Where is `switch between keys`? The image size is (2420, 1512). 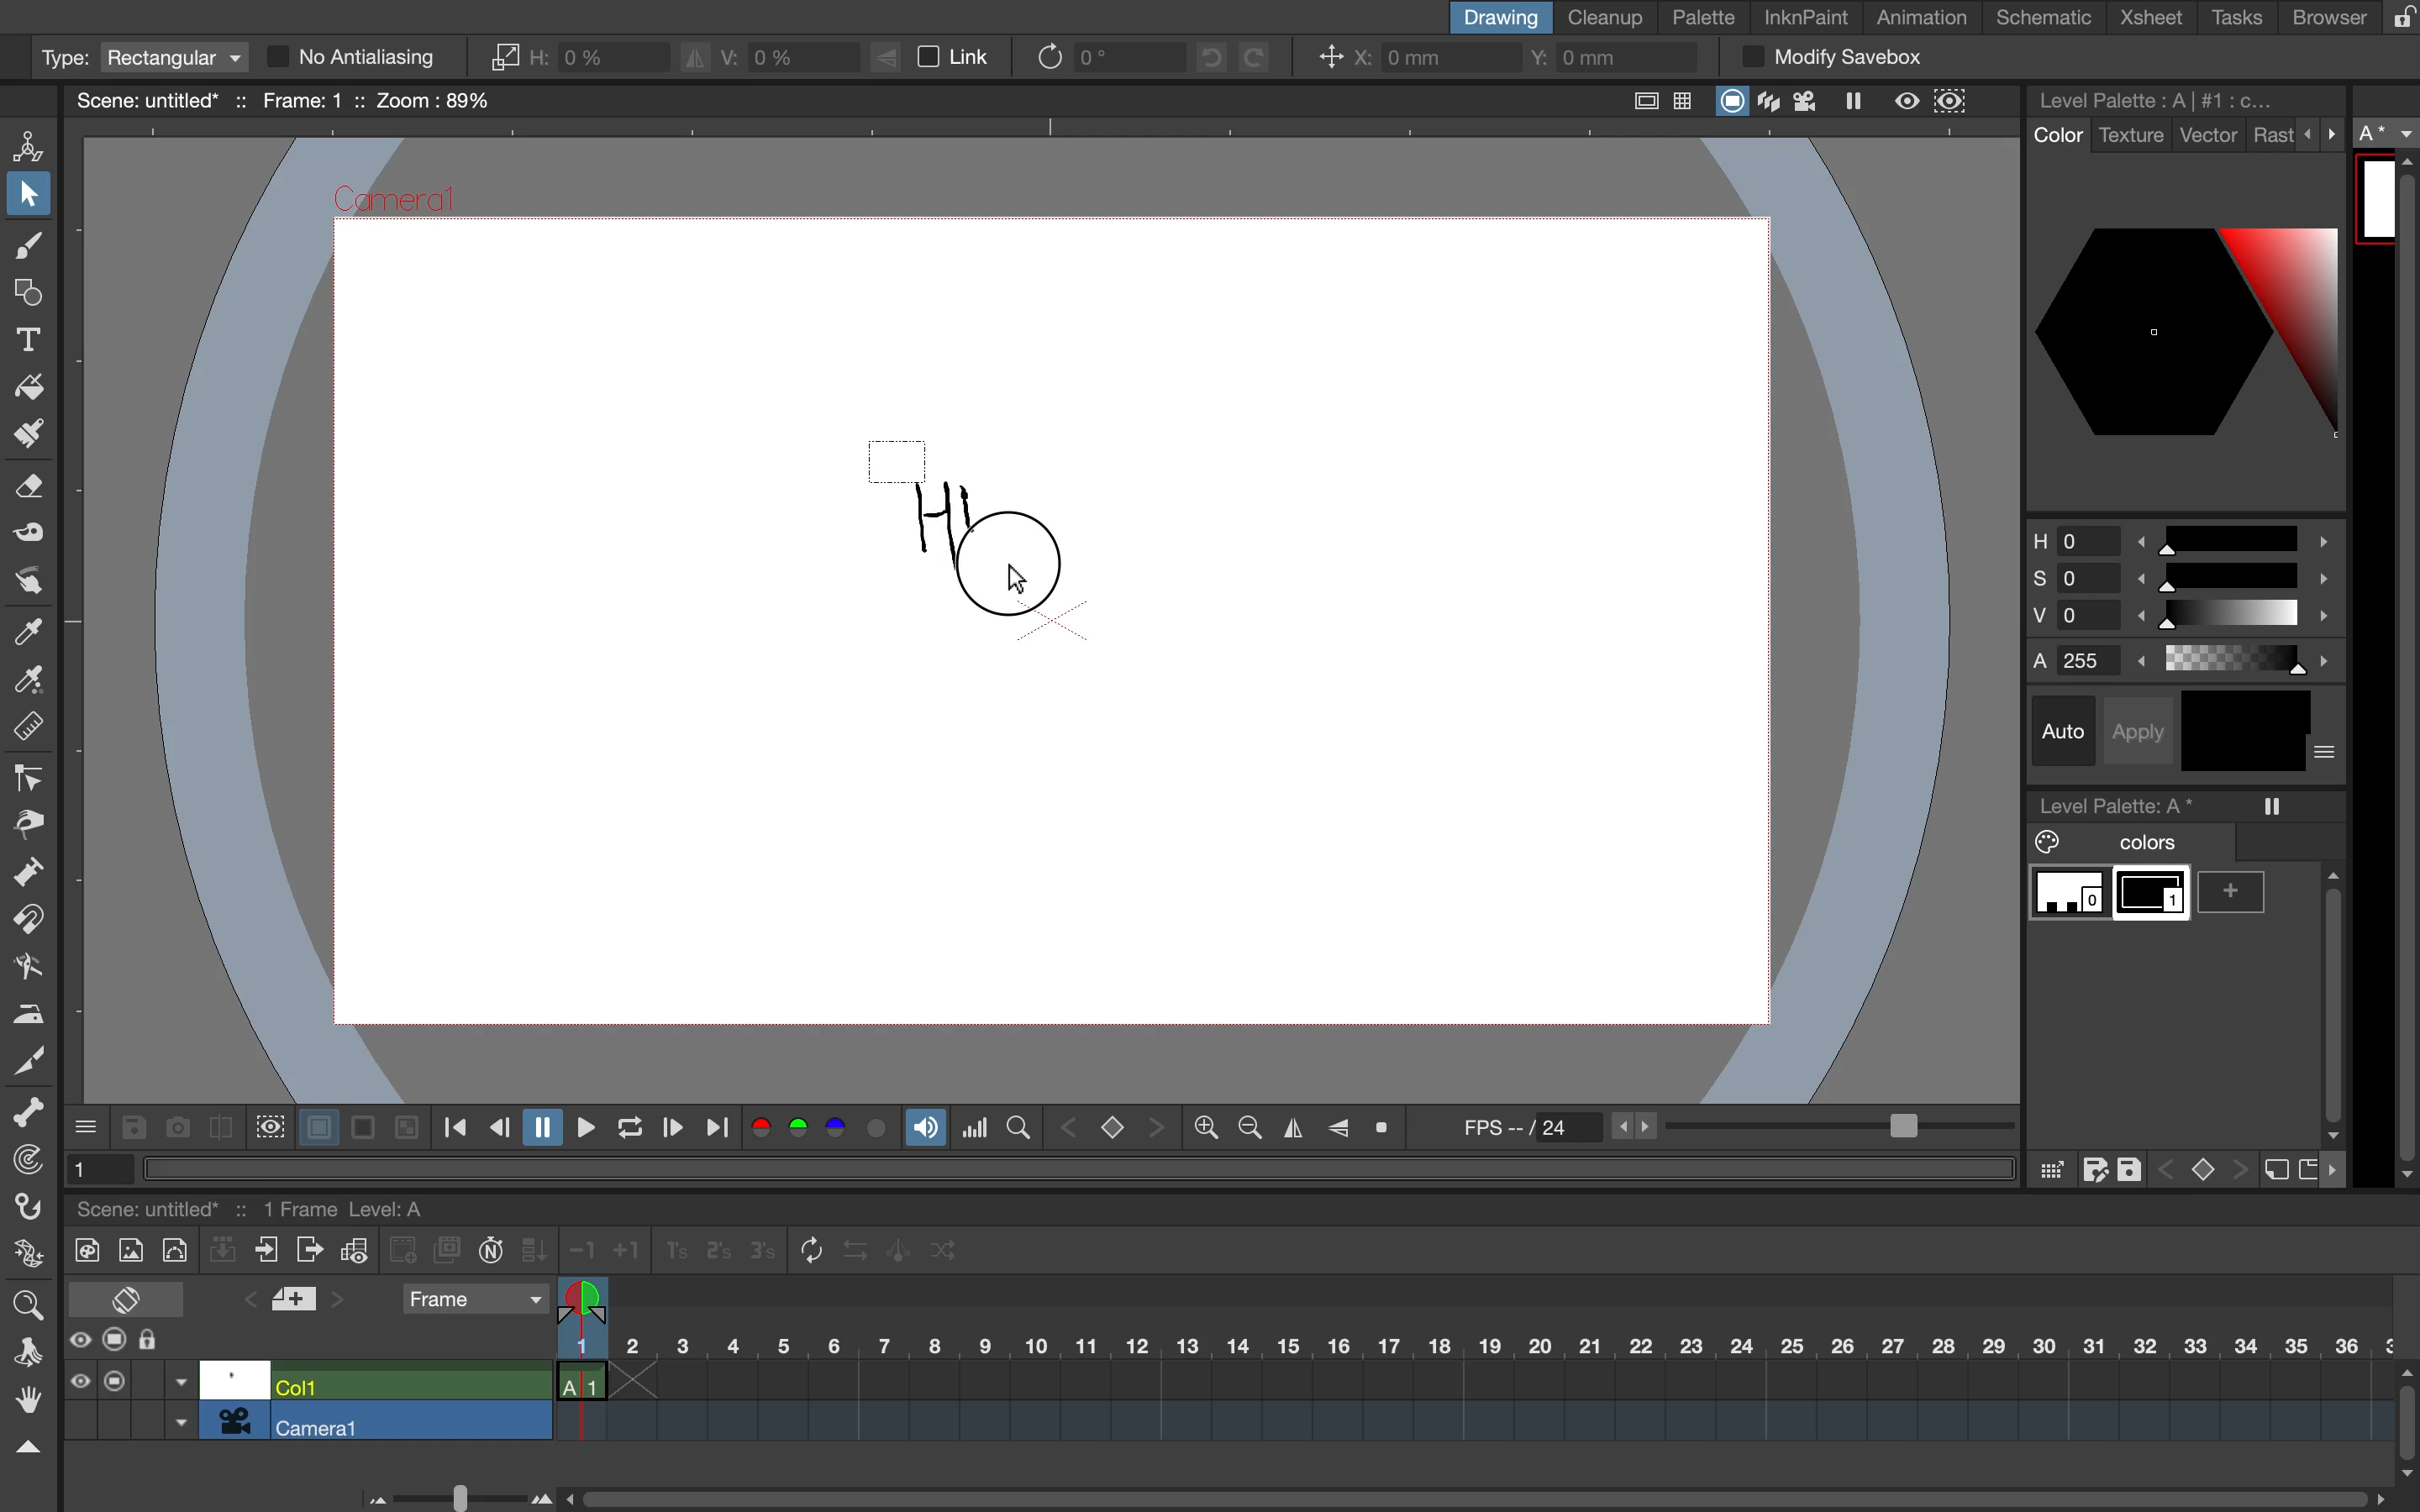 switch between keys is located at coordinates (1111, 1126).